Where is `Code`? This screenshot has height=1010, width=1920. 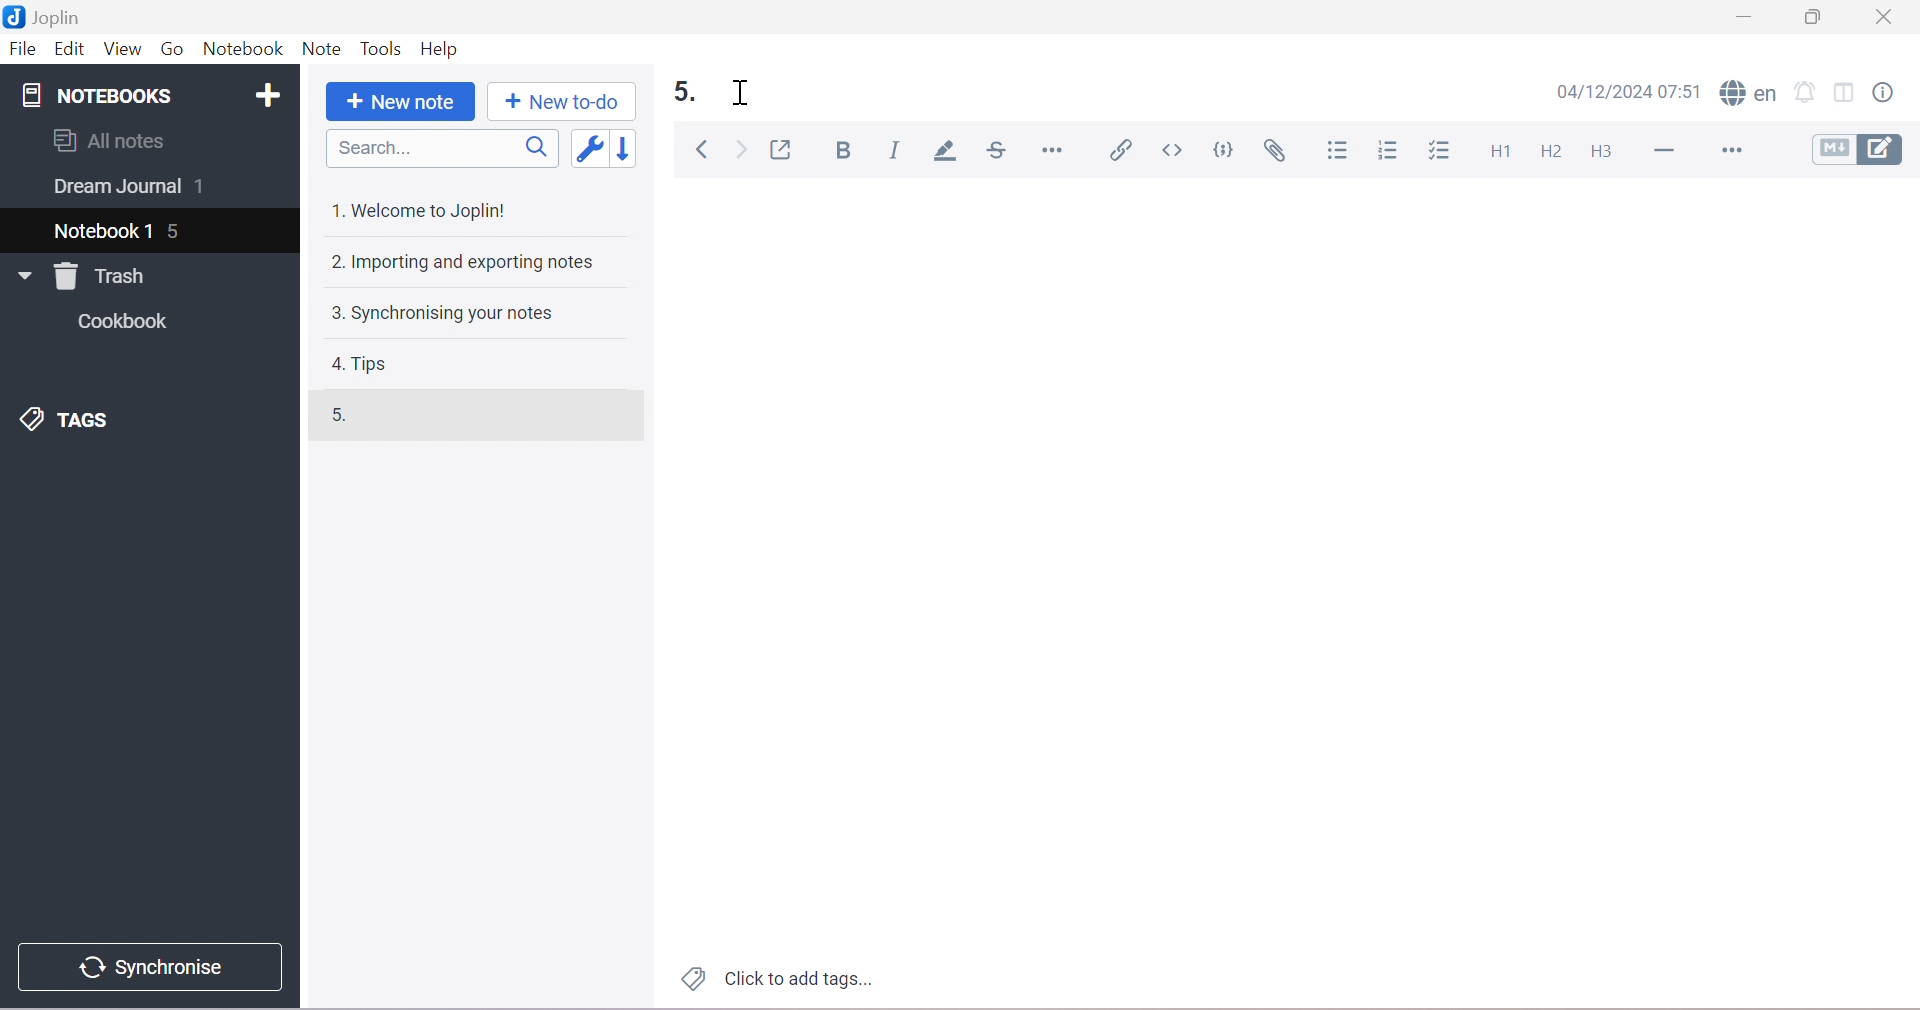
Code is located at coordinates (1227, 149).